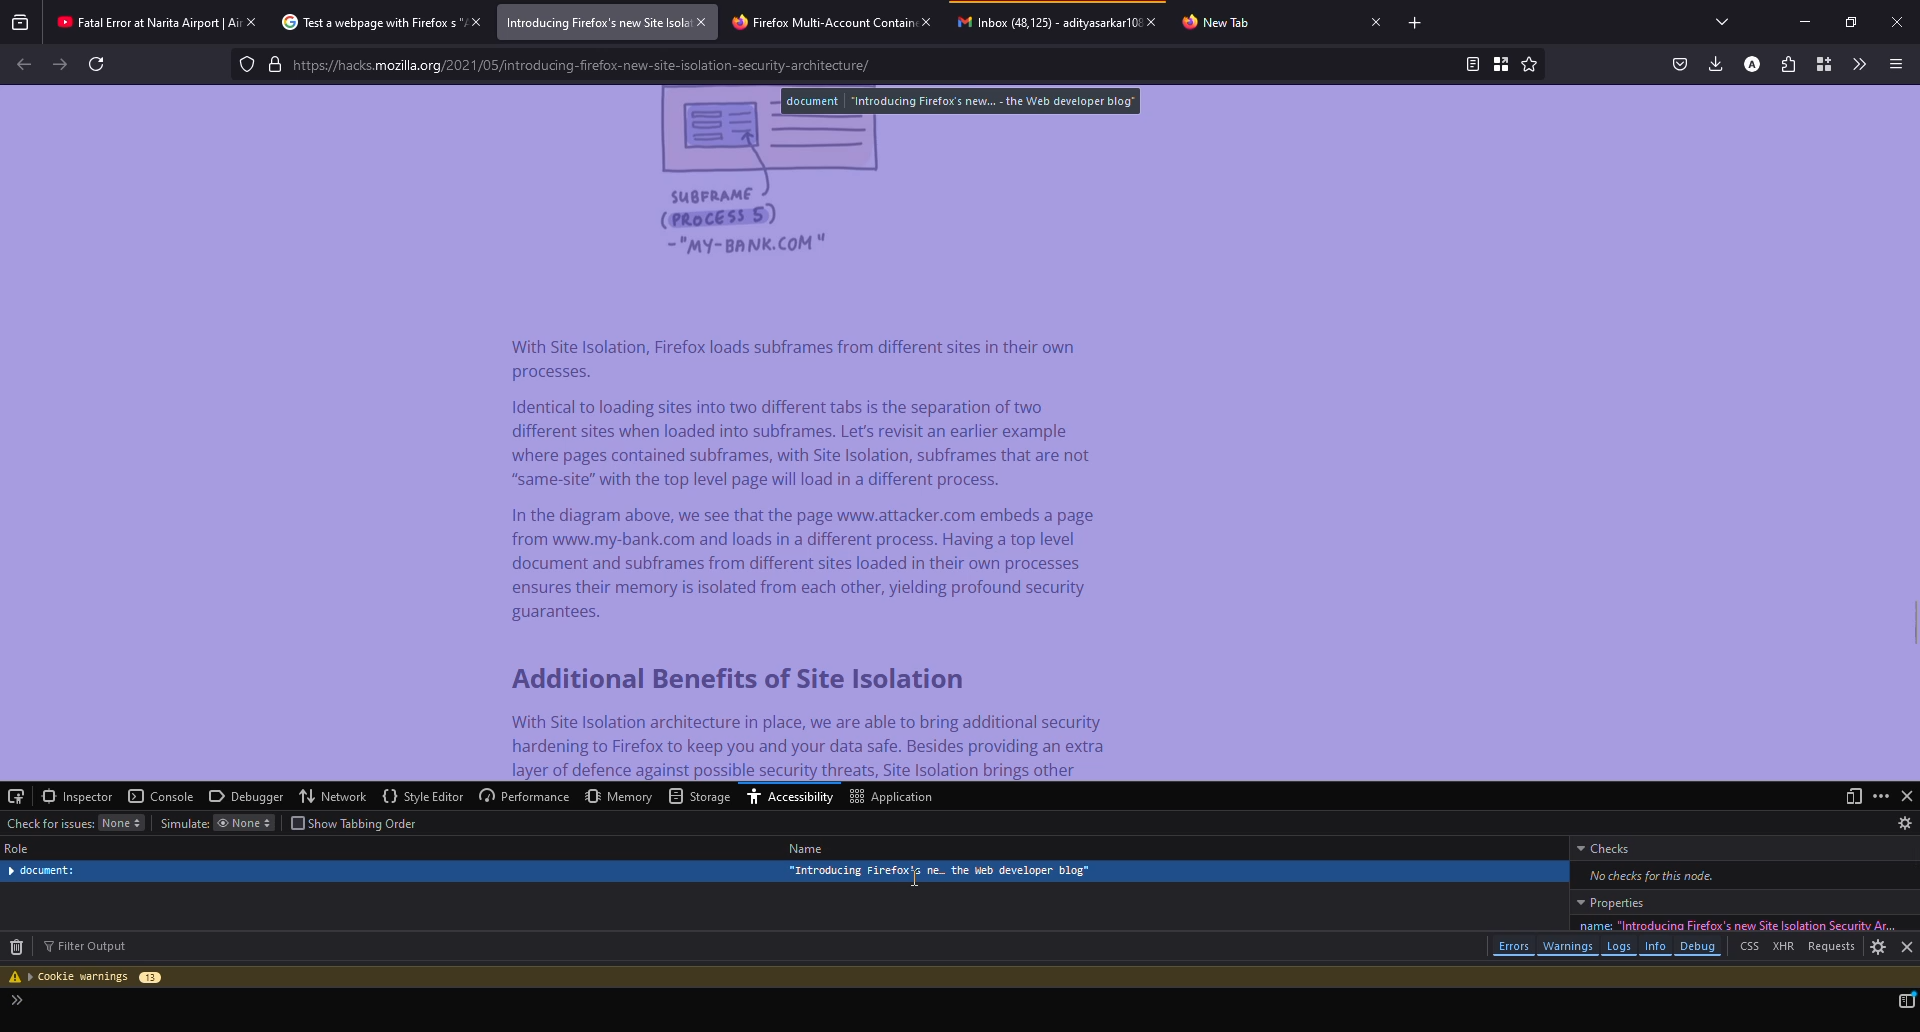 The width and height of the screenshot is (1920, 1032). Describe the element at coordinates (1829, 945) in the screenshot. I see `requests` at that location.